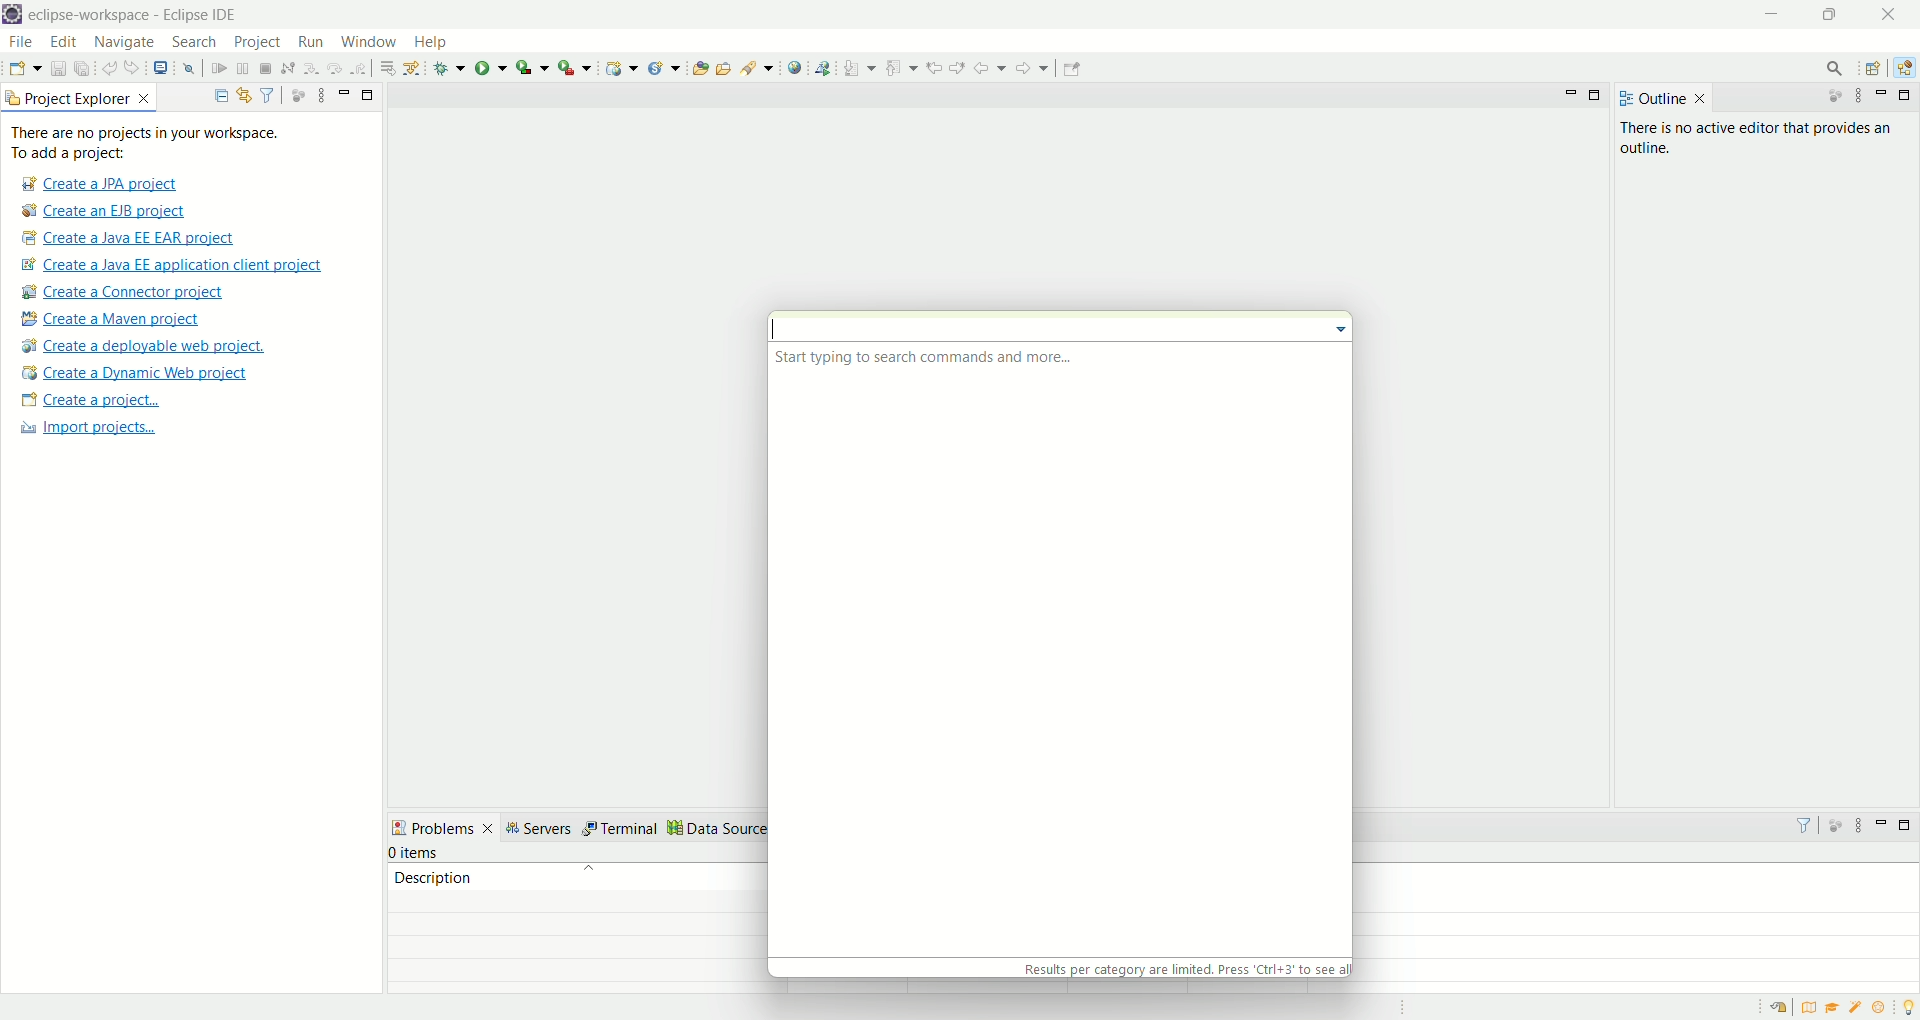  What do you see at coordinates (267, 70) in the screenshot?
I see `terminate` at bounding box center [267, 70].